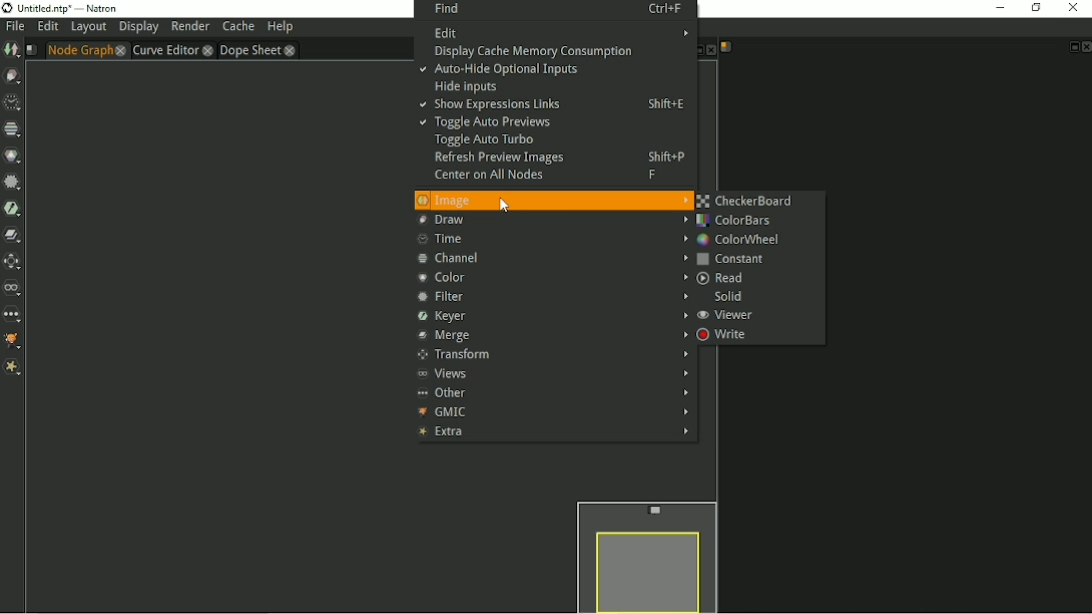 The width and height of the screenshot is (1092, 614). I want to click on Read, so click(730, 278).